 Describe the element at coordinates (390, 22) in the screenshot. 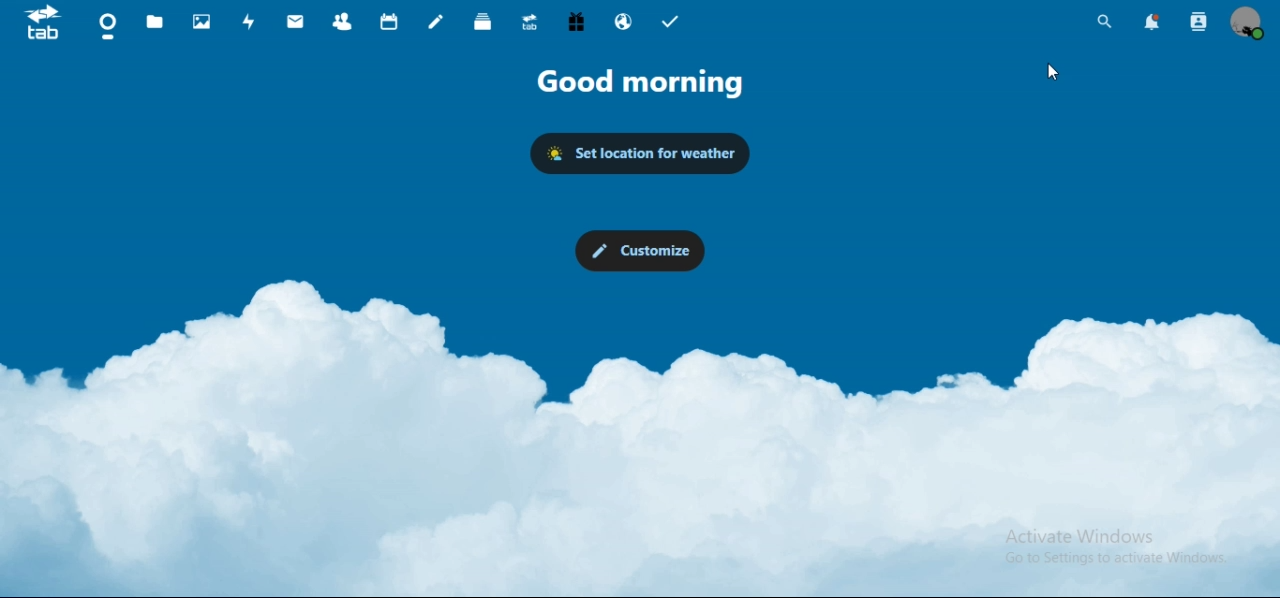

I see `calendar` at that location.